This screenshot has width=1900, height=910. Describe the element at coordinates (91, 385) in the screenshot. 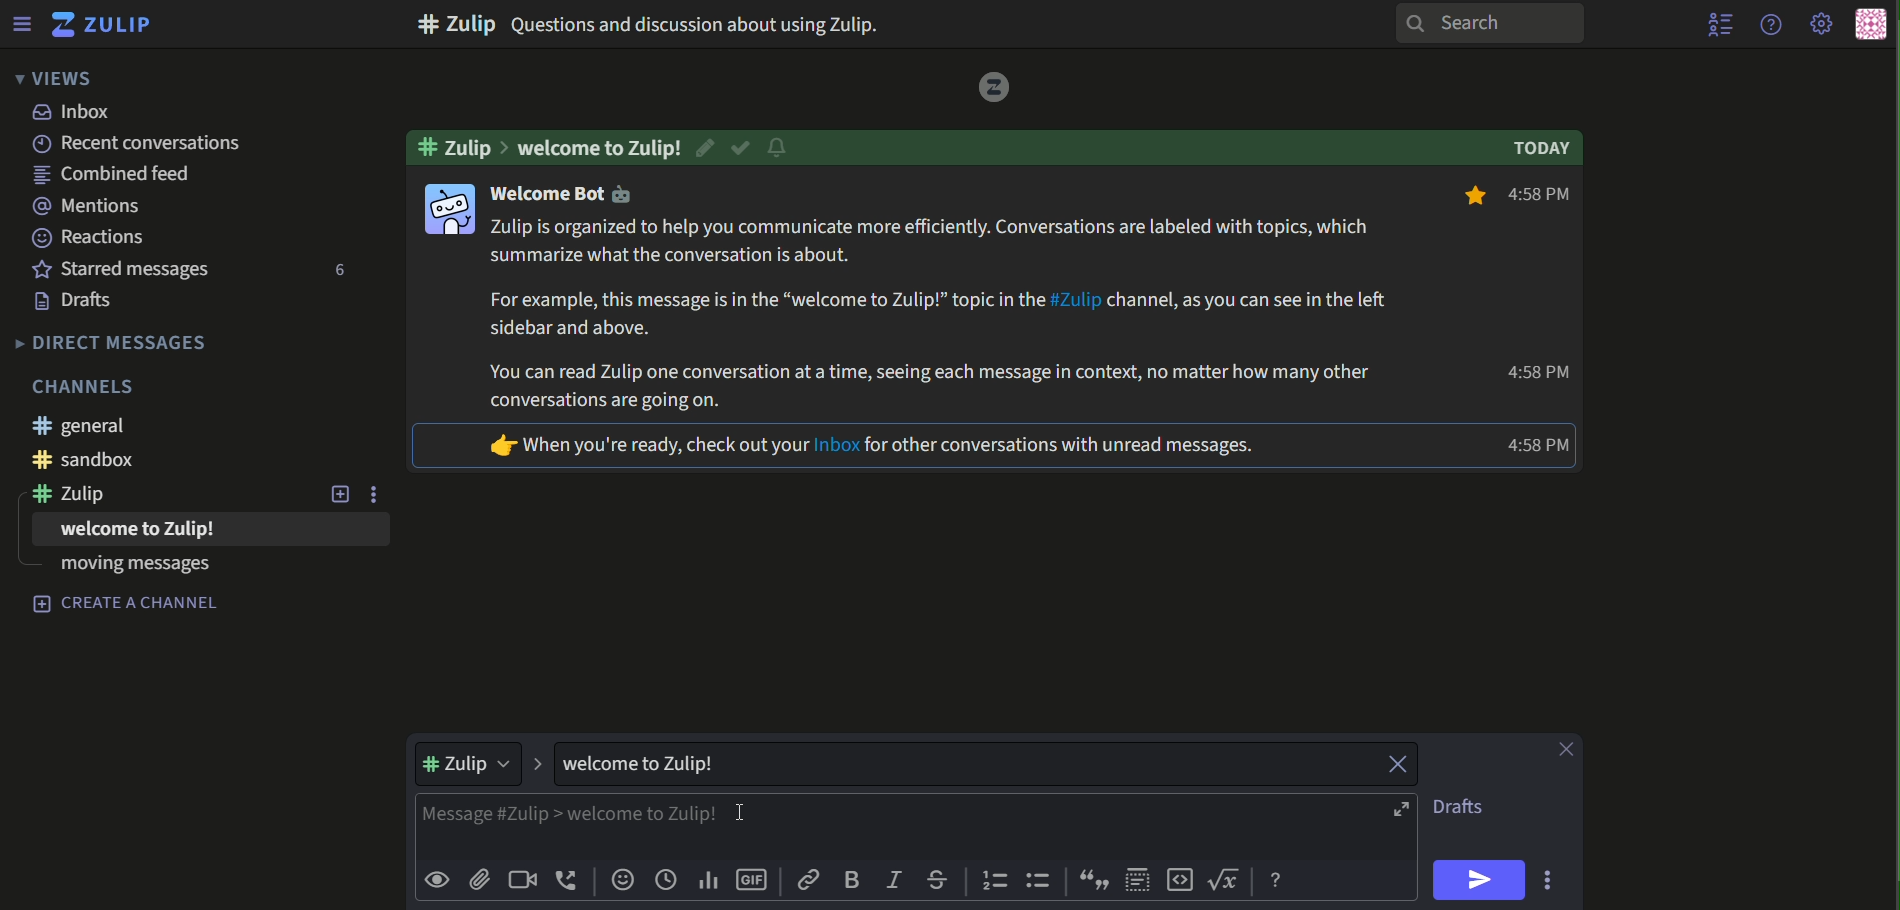

I see `text` at that location.